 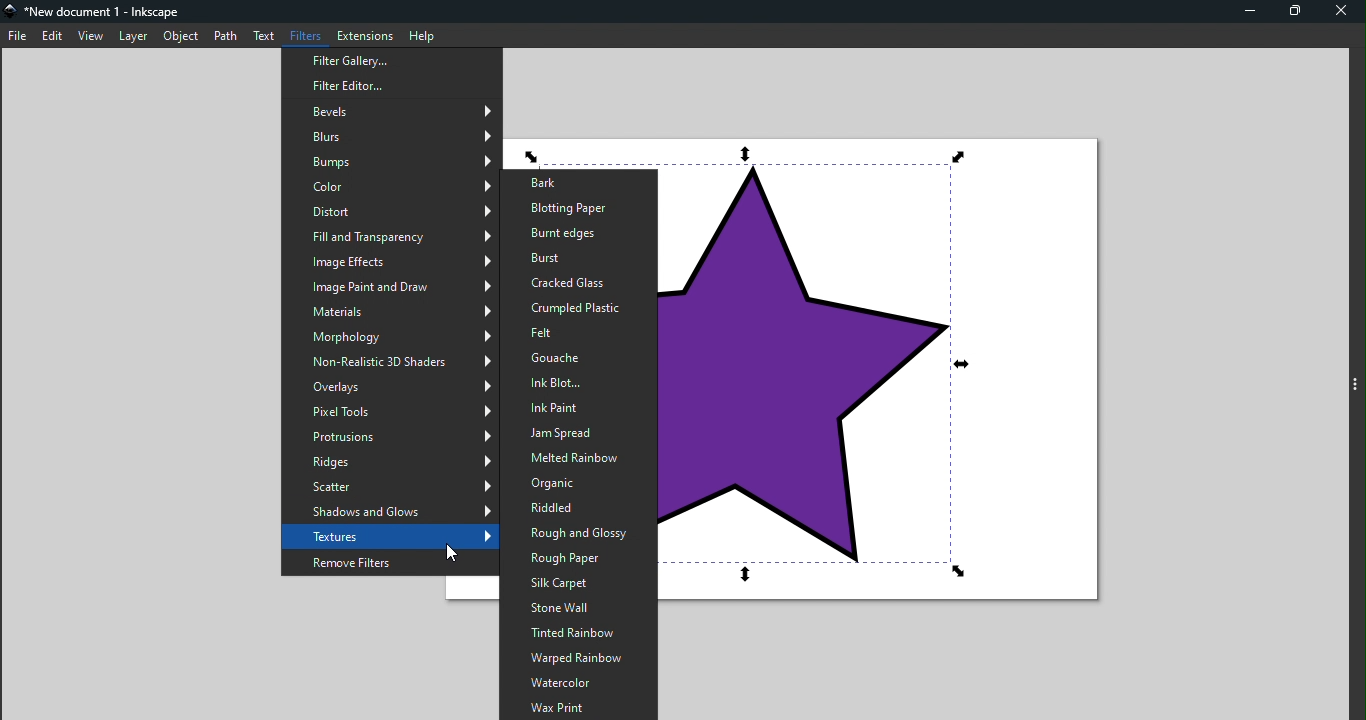 What do you see at coordinates (1340, 11) in the screenshot?
I see `Close` at bounding box center [1340, 11].